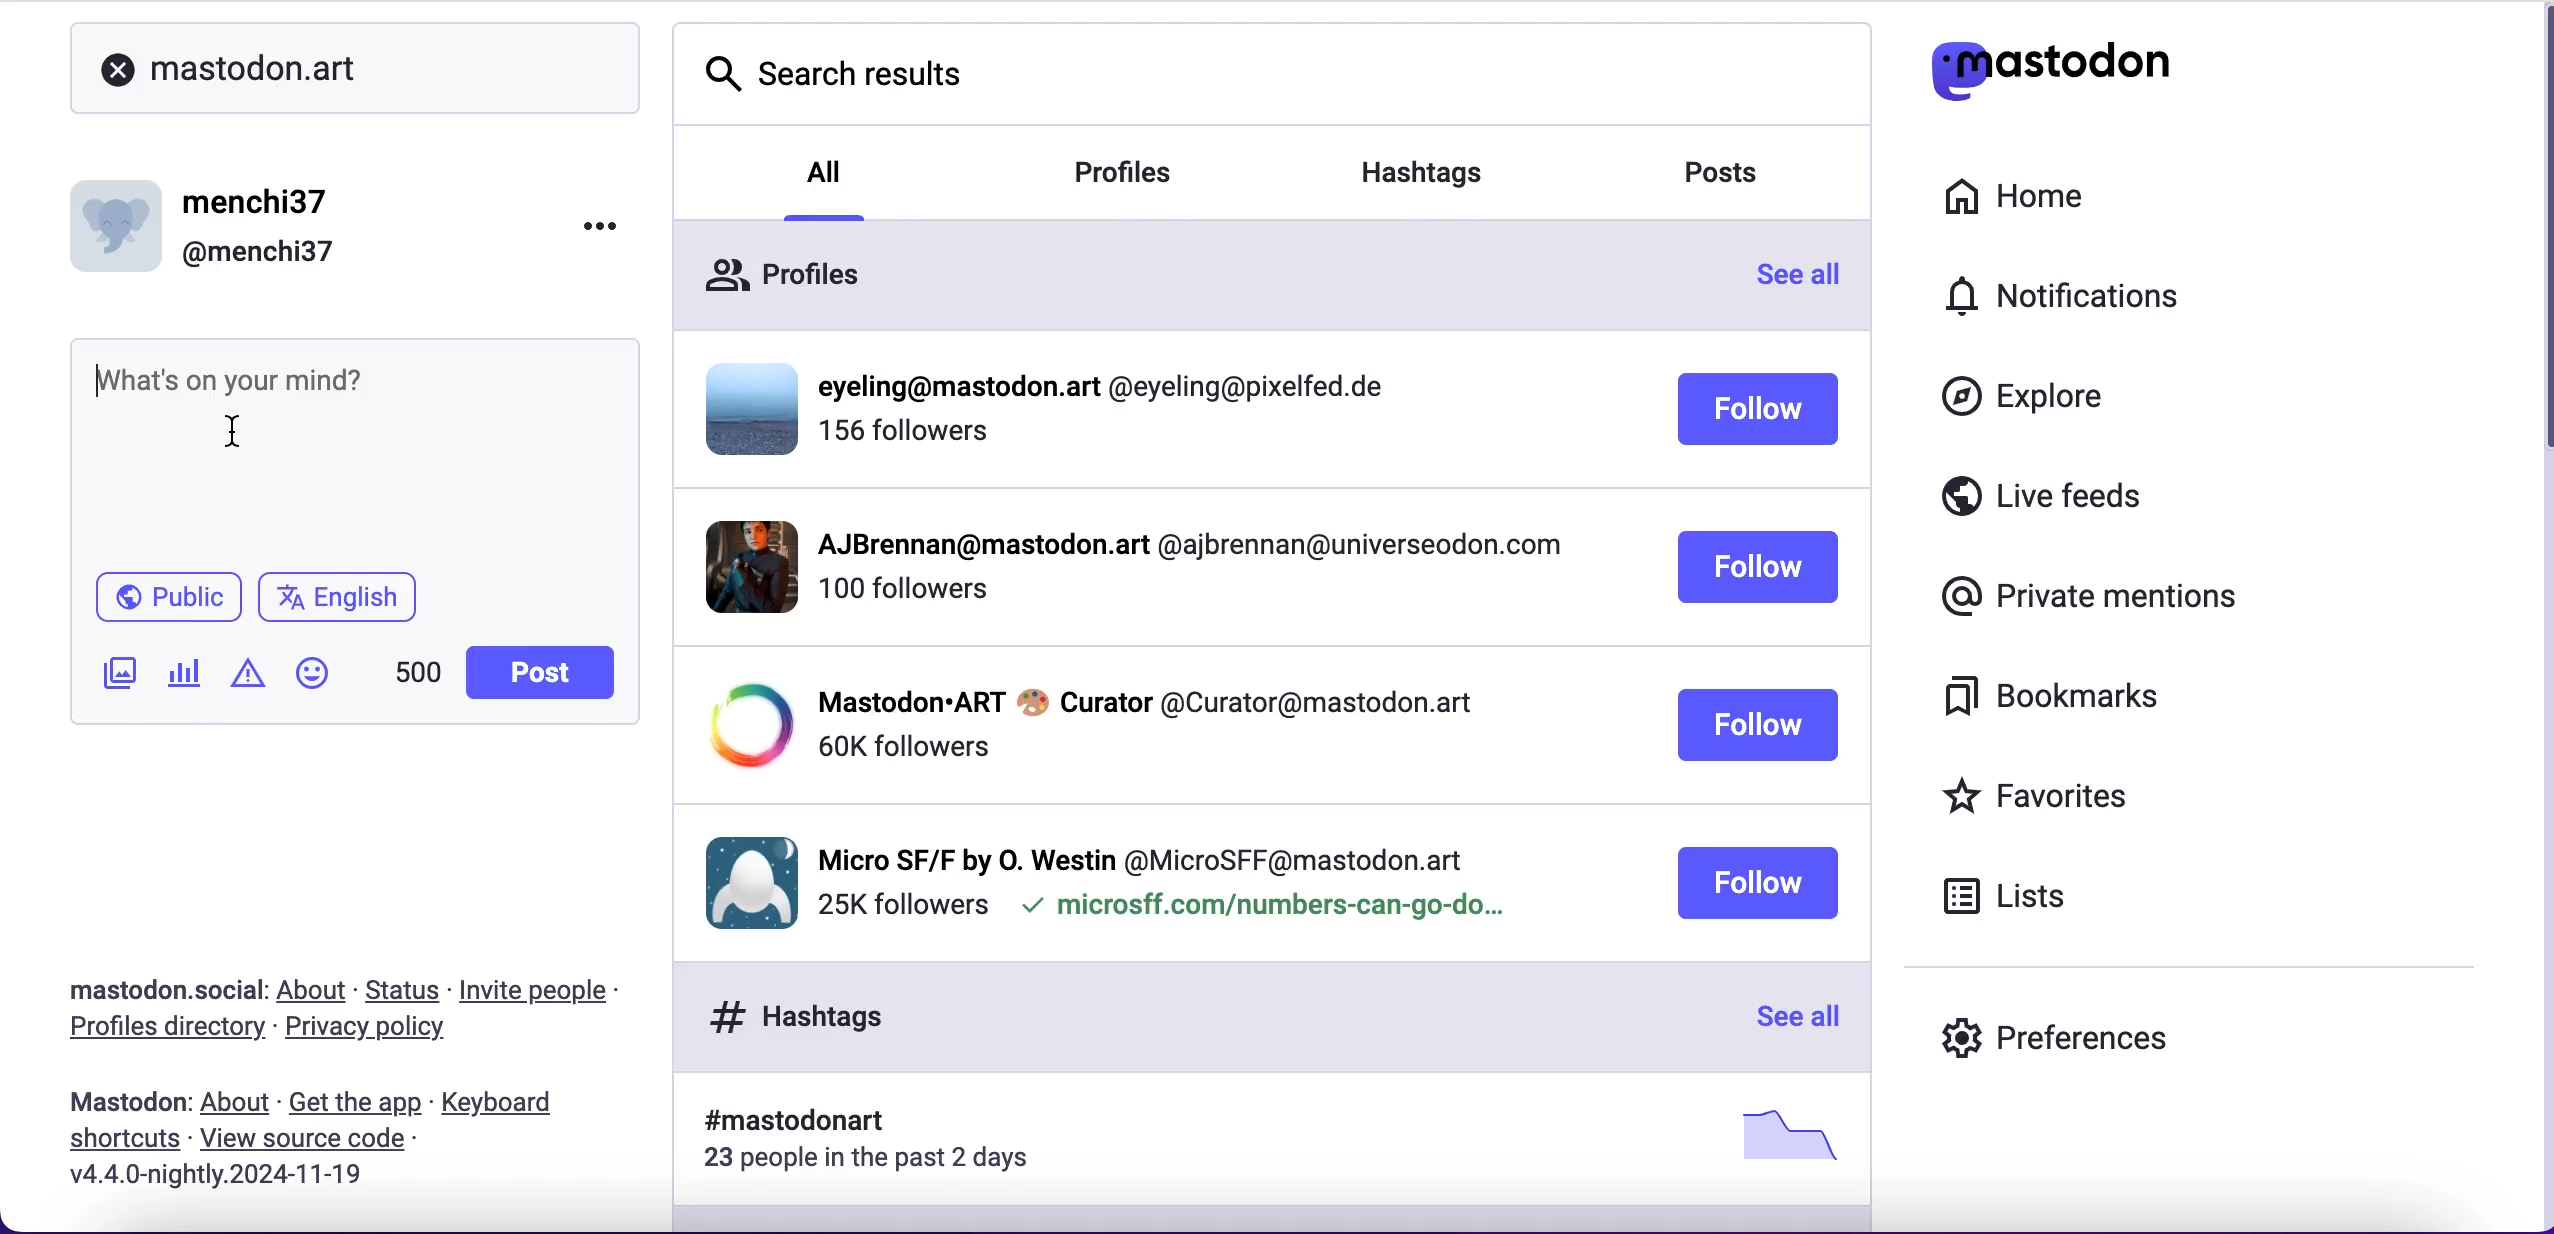 This screenshot has height=1234, width=2554. I want to click on mastodon.social, so click(156, 985).